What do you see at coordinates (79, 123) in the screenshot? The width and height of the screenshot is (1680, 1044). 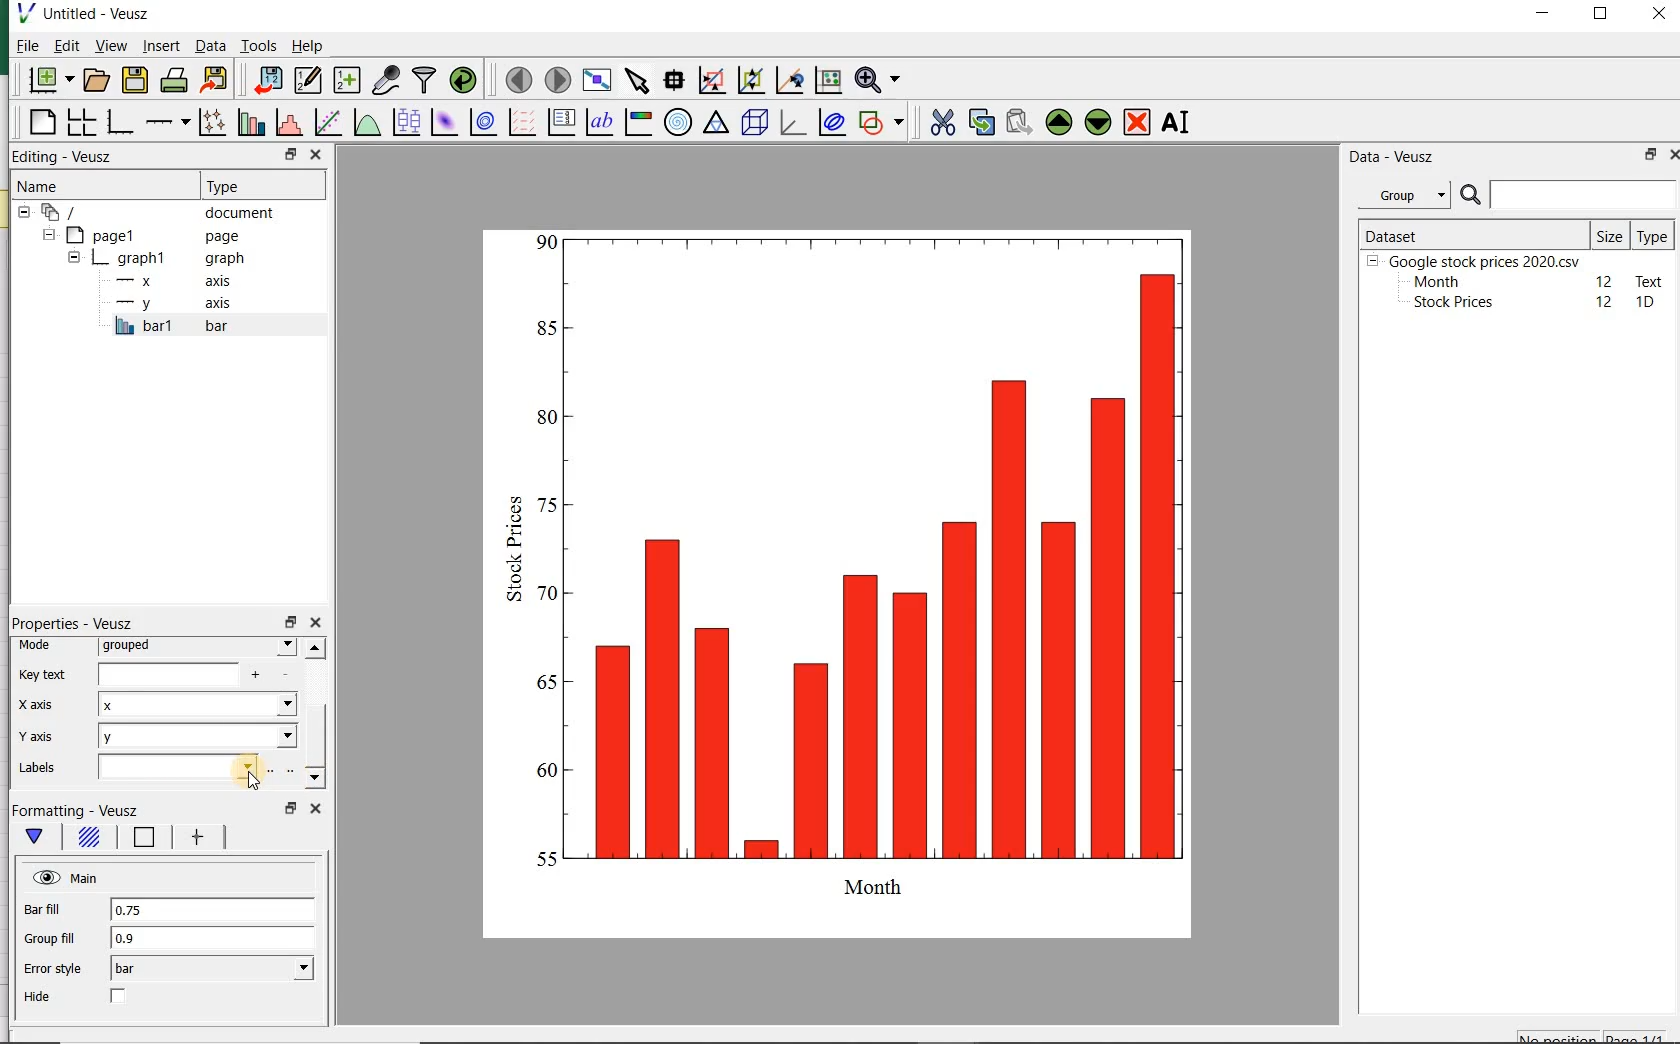 I see `arrange graphs in a grid` at bounding box center [79, 123].